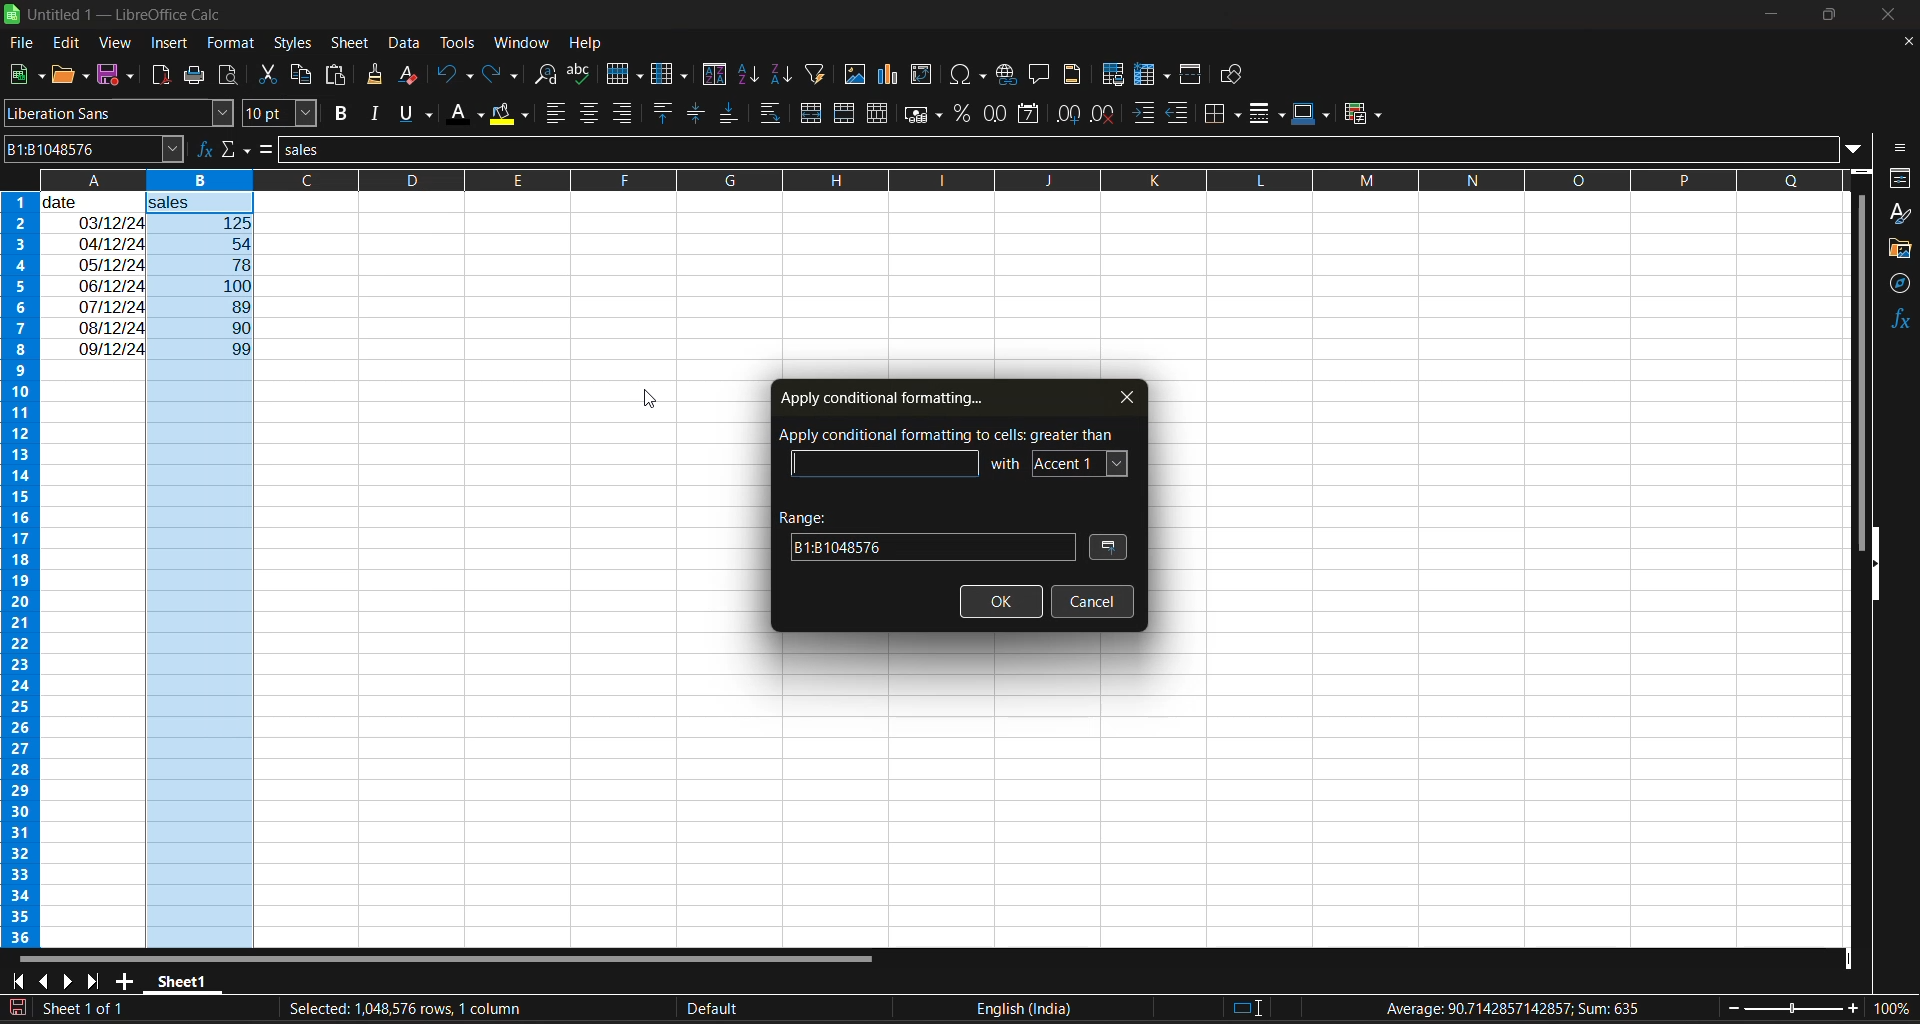 This screenshot has width=1920, height=1024. I want to click on standard selection, so click(1248, 1007).